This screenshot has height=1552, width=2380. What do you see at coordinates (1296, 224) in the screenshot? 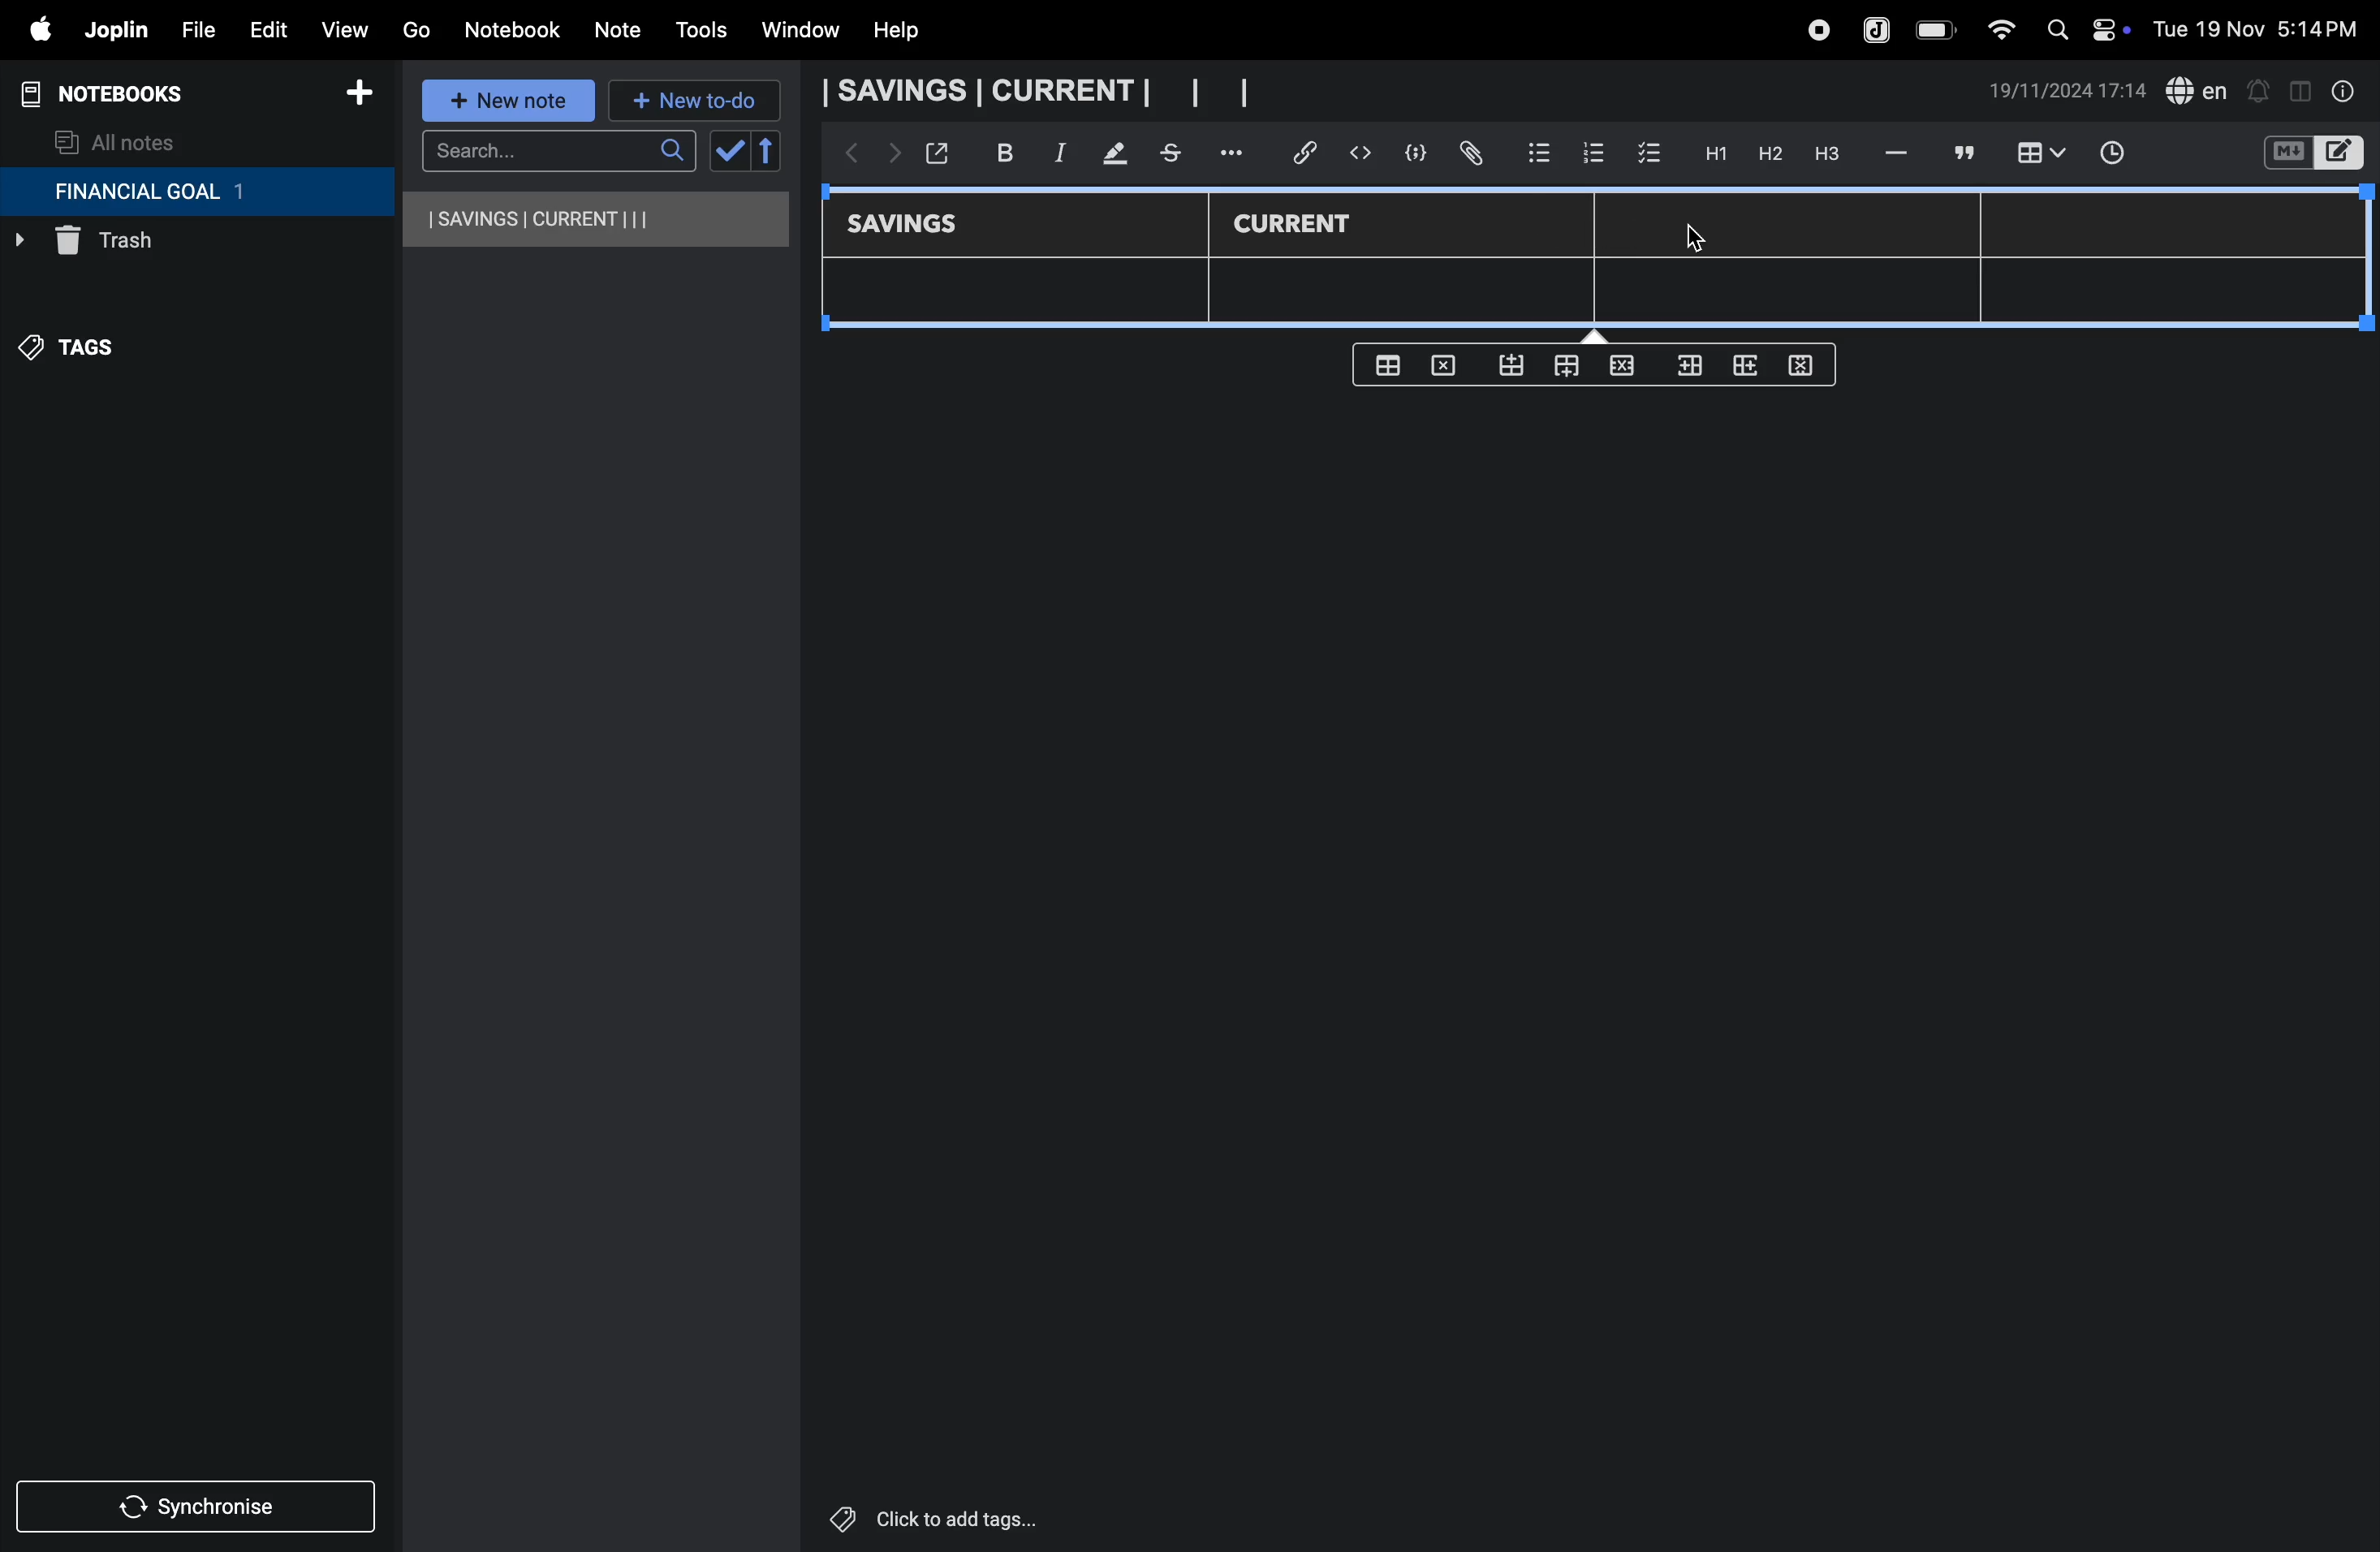
I see `current` at bounding box center [1296, 224].